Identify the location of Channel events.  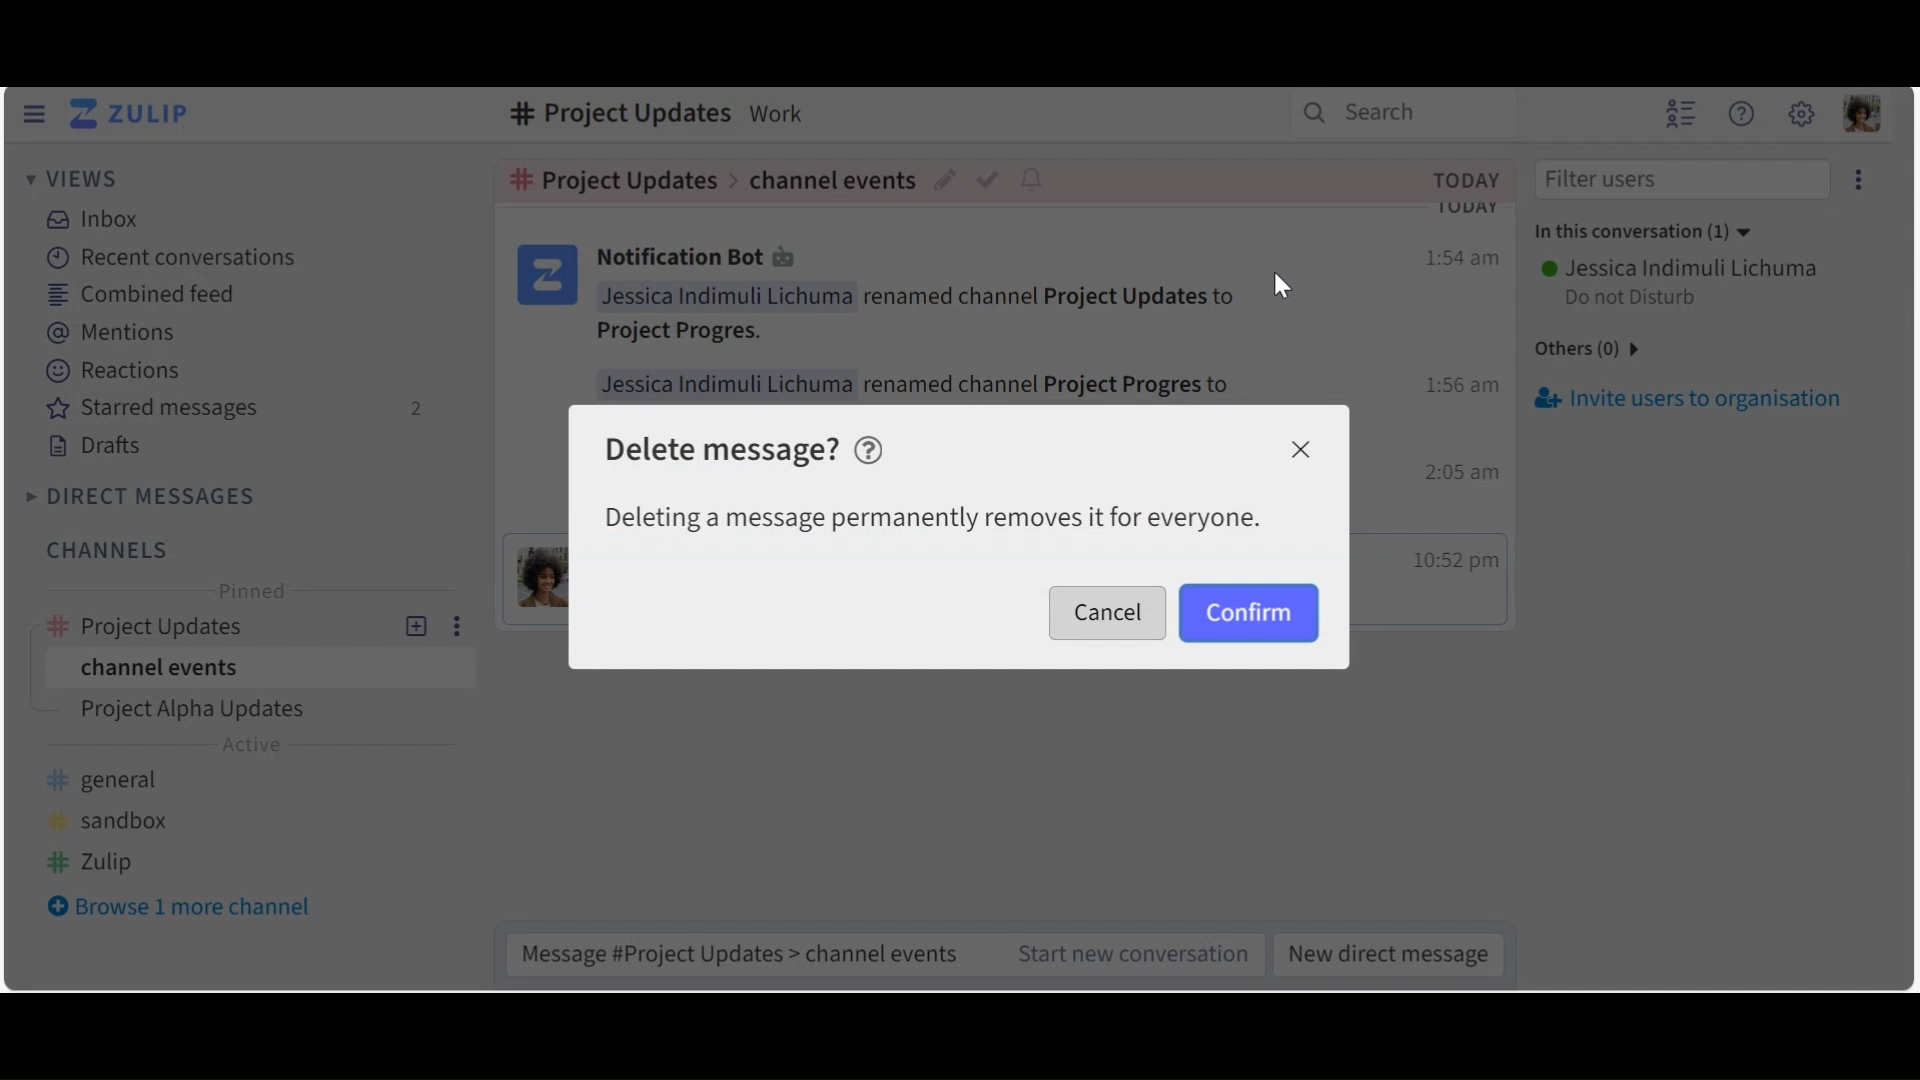
(832, 177).